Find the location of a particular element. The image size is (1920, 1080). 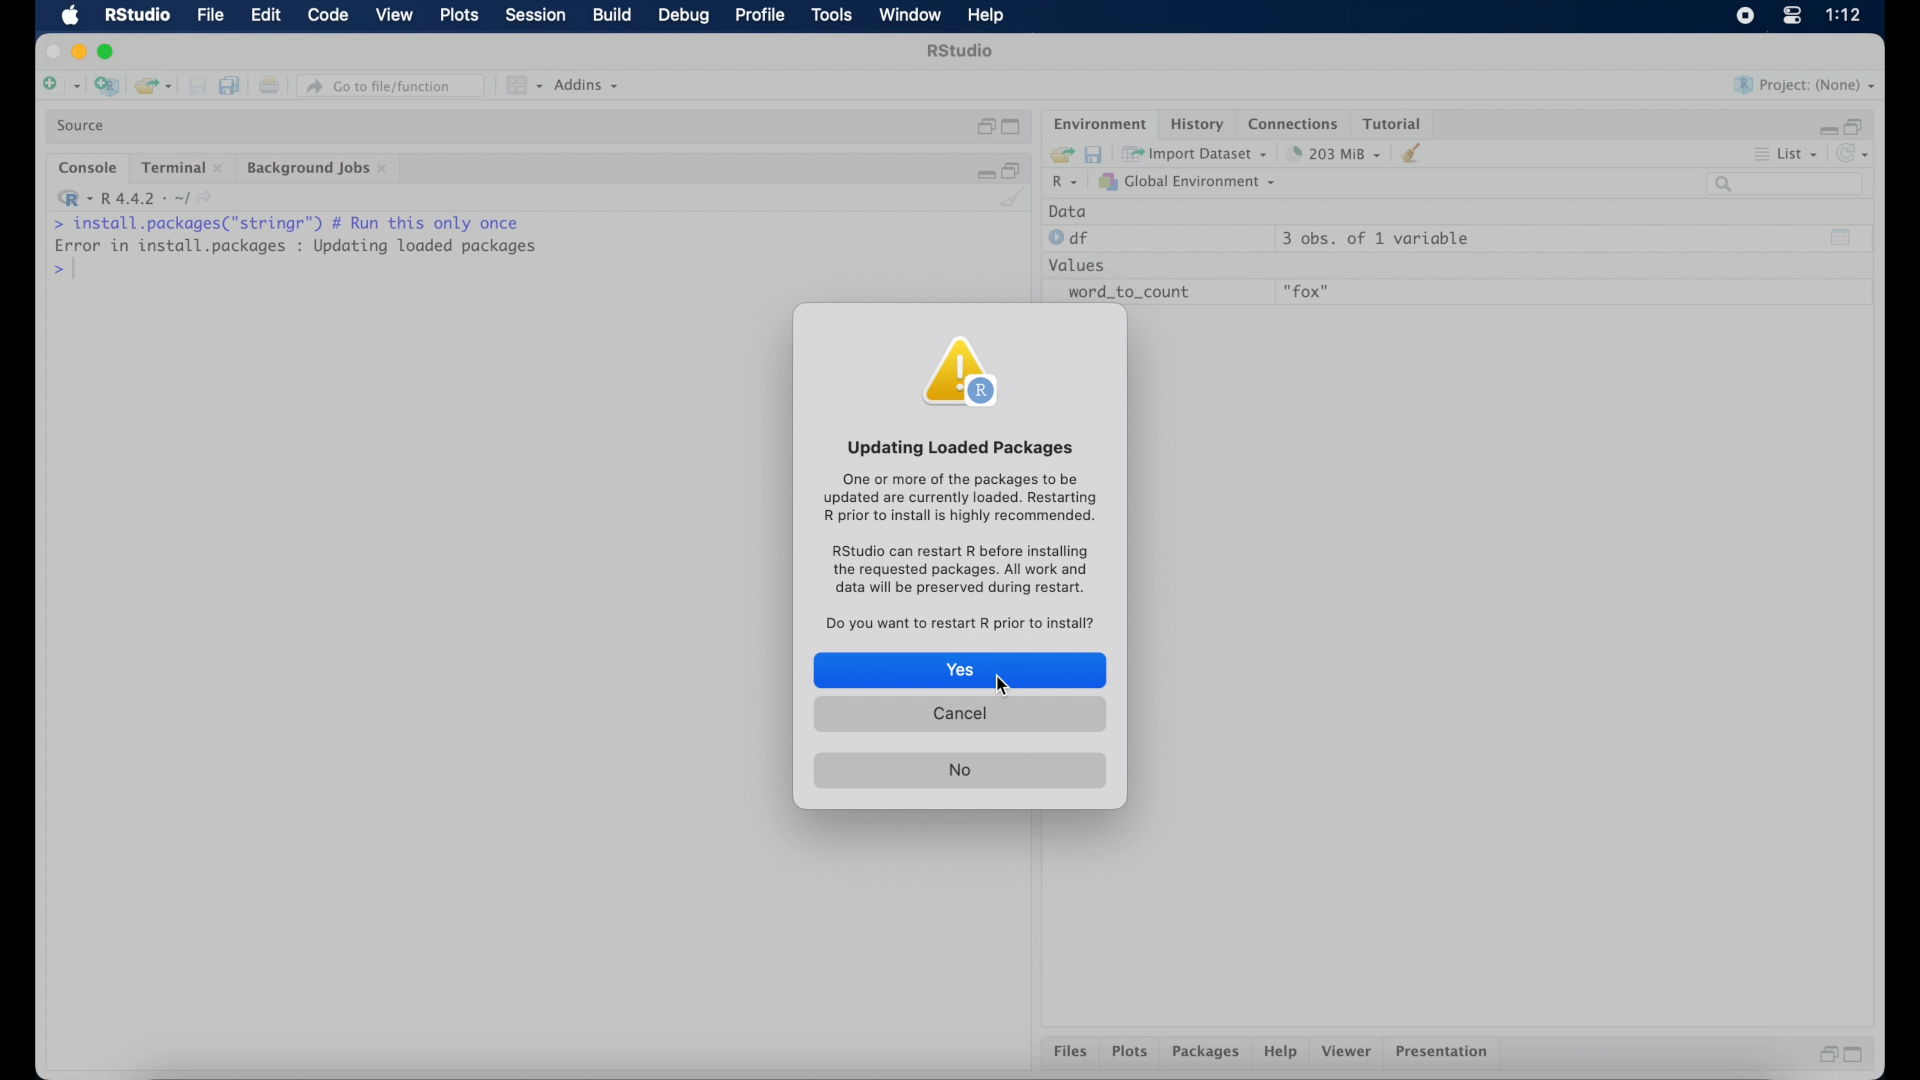

viewer is located at coordinates (1348, 1052).